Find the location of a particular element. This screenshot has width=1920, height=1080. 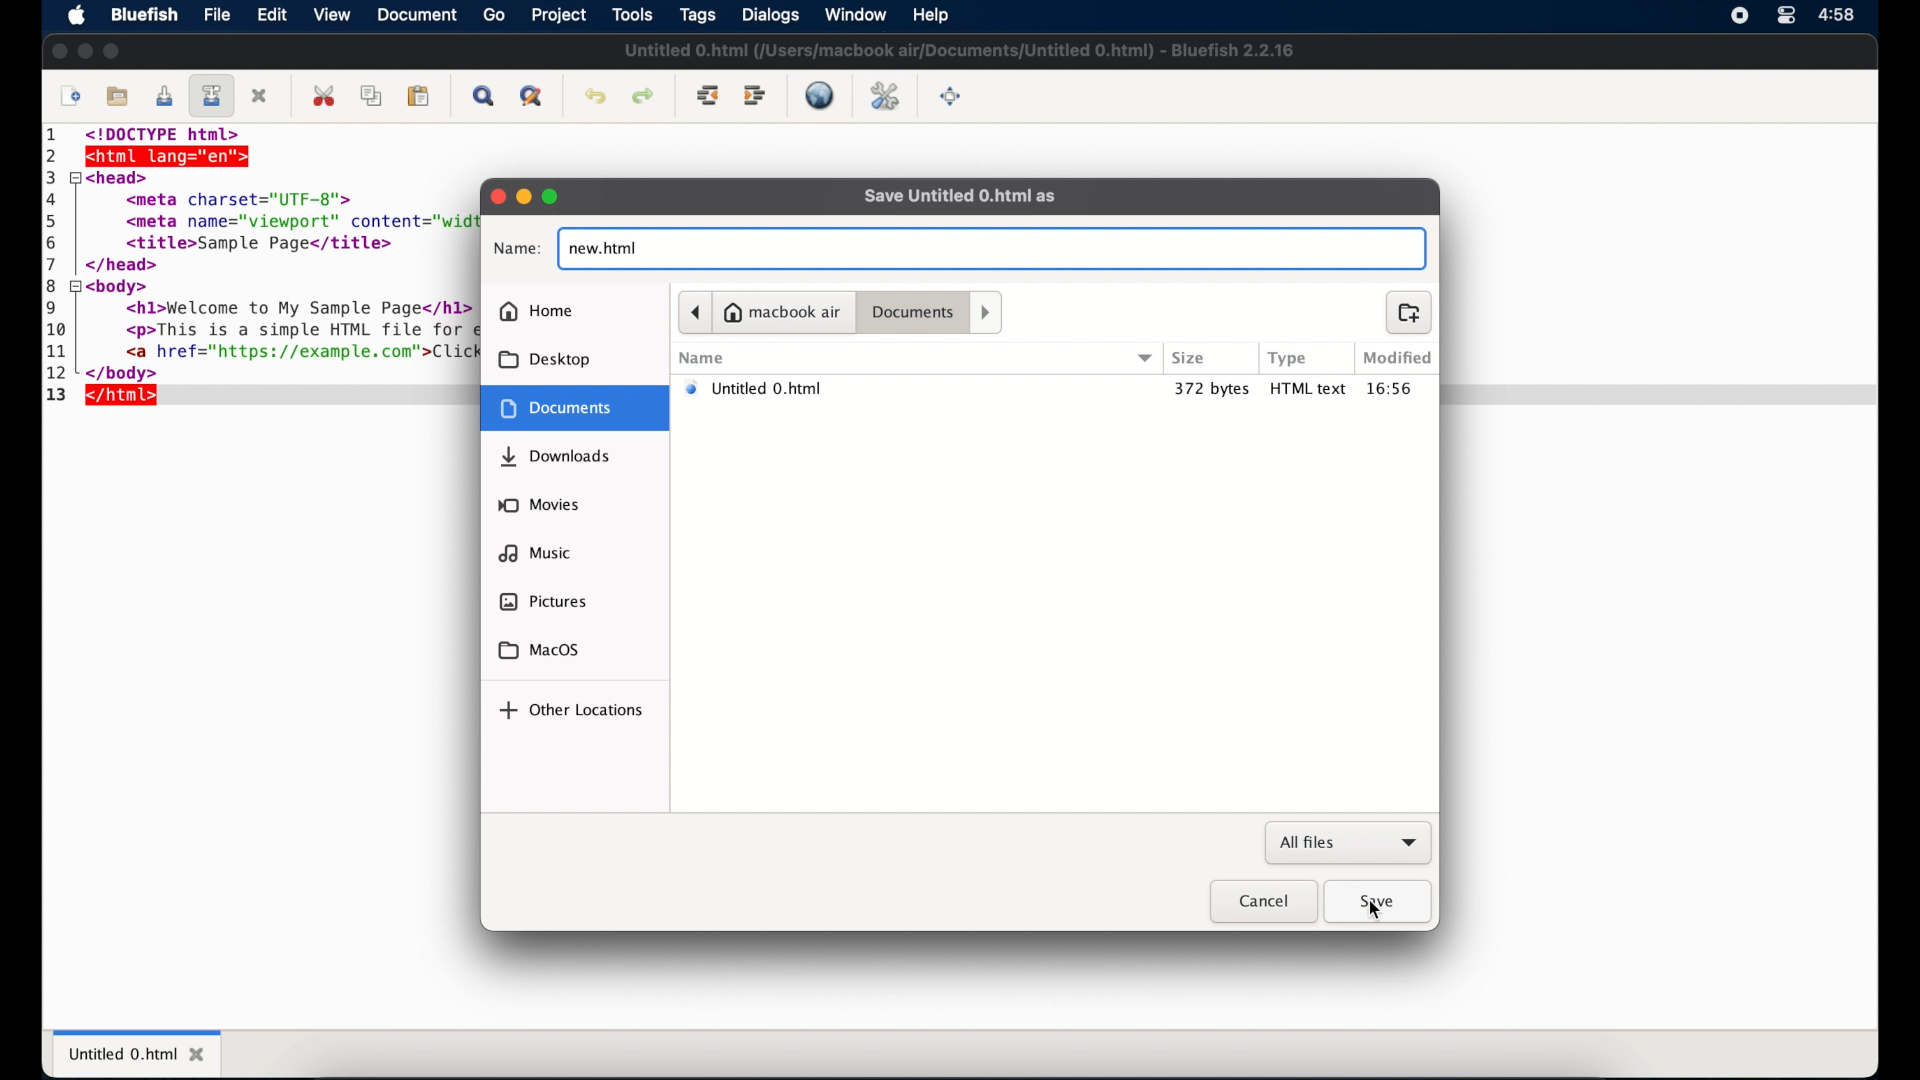

edit is located at coordinates (273, 14).